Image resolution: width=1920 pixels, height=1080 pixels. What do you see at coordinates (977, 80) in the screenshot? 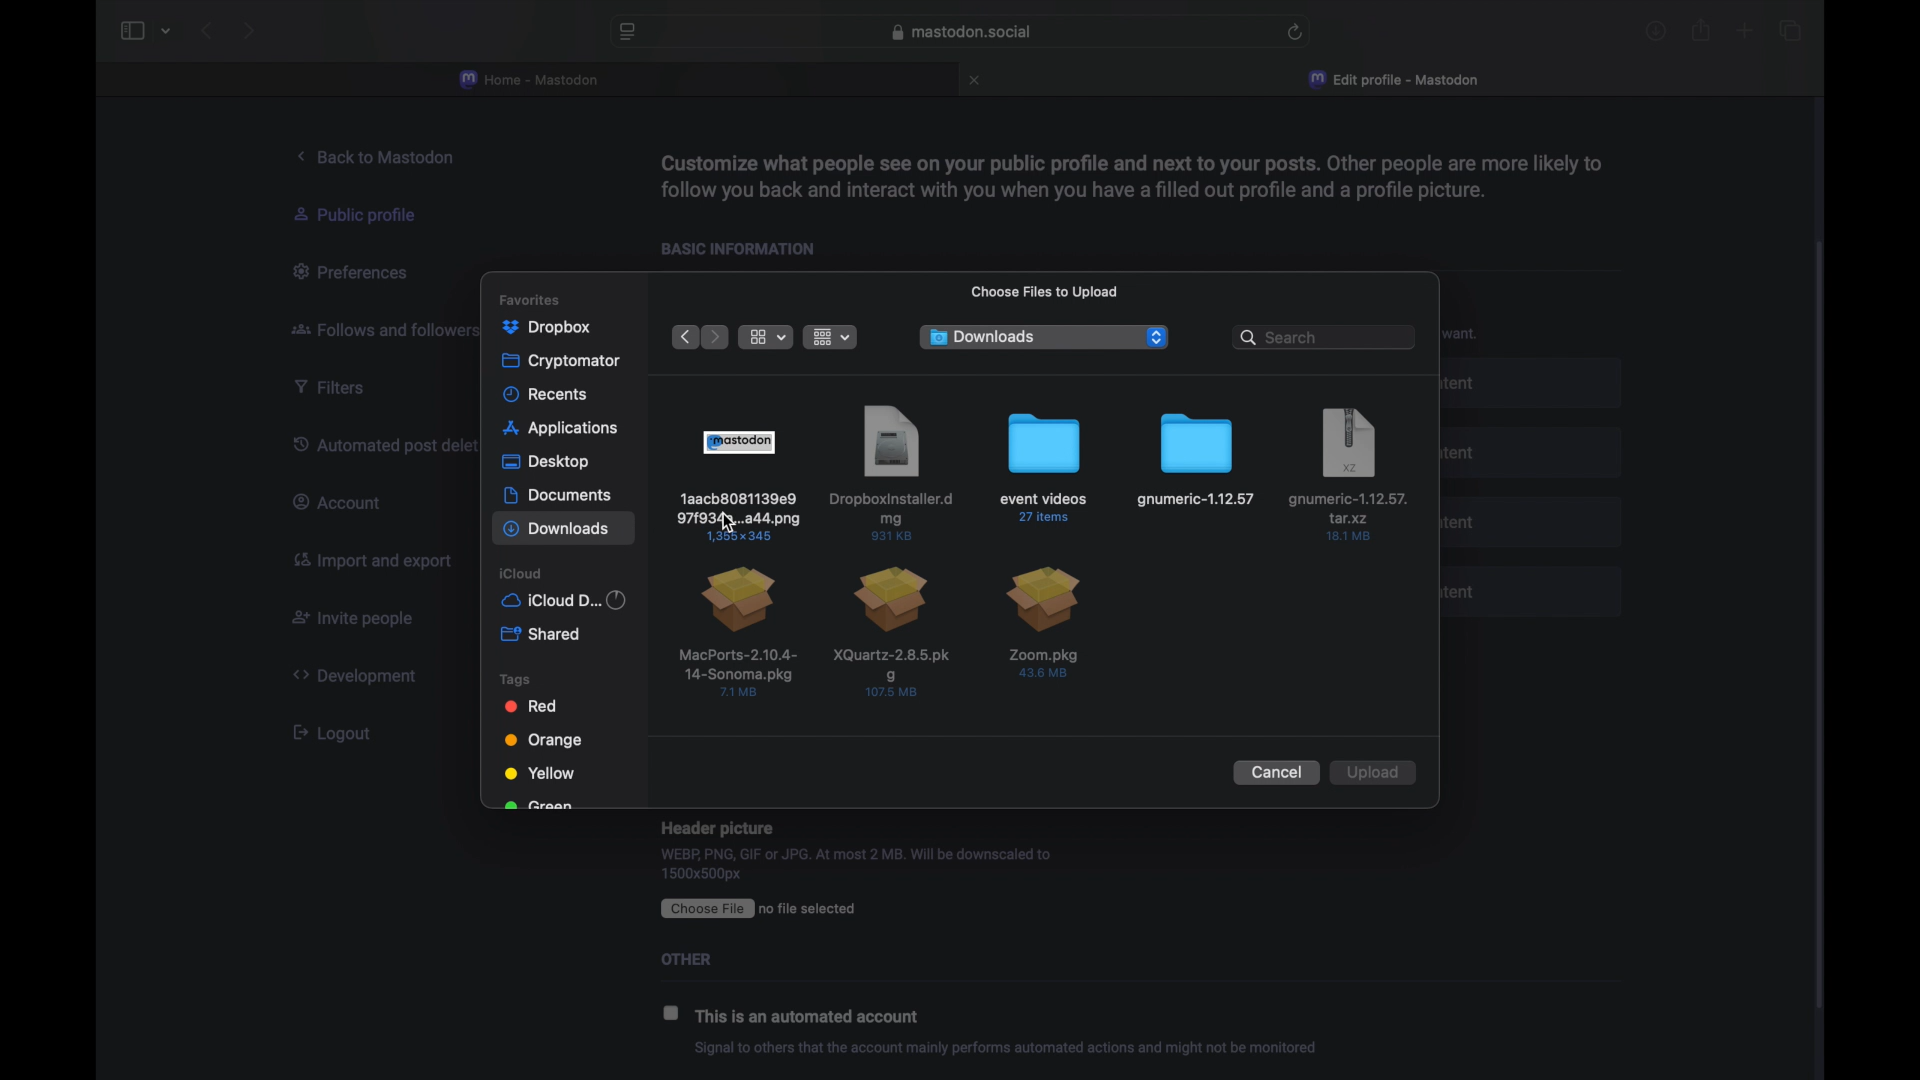
I see `close` at bounding box center [977, 80].